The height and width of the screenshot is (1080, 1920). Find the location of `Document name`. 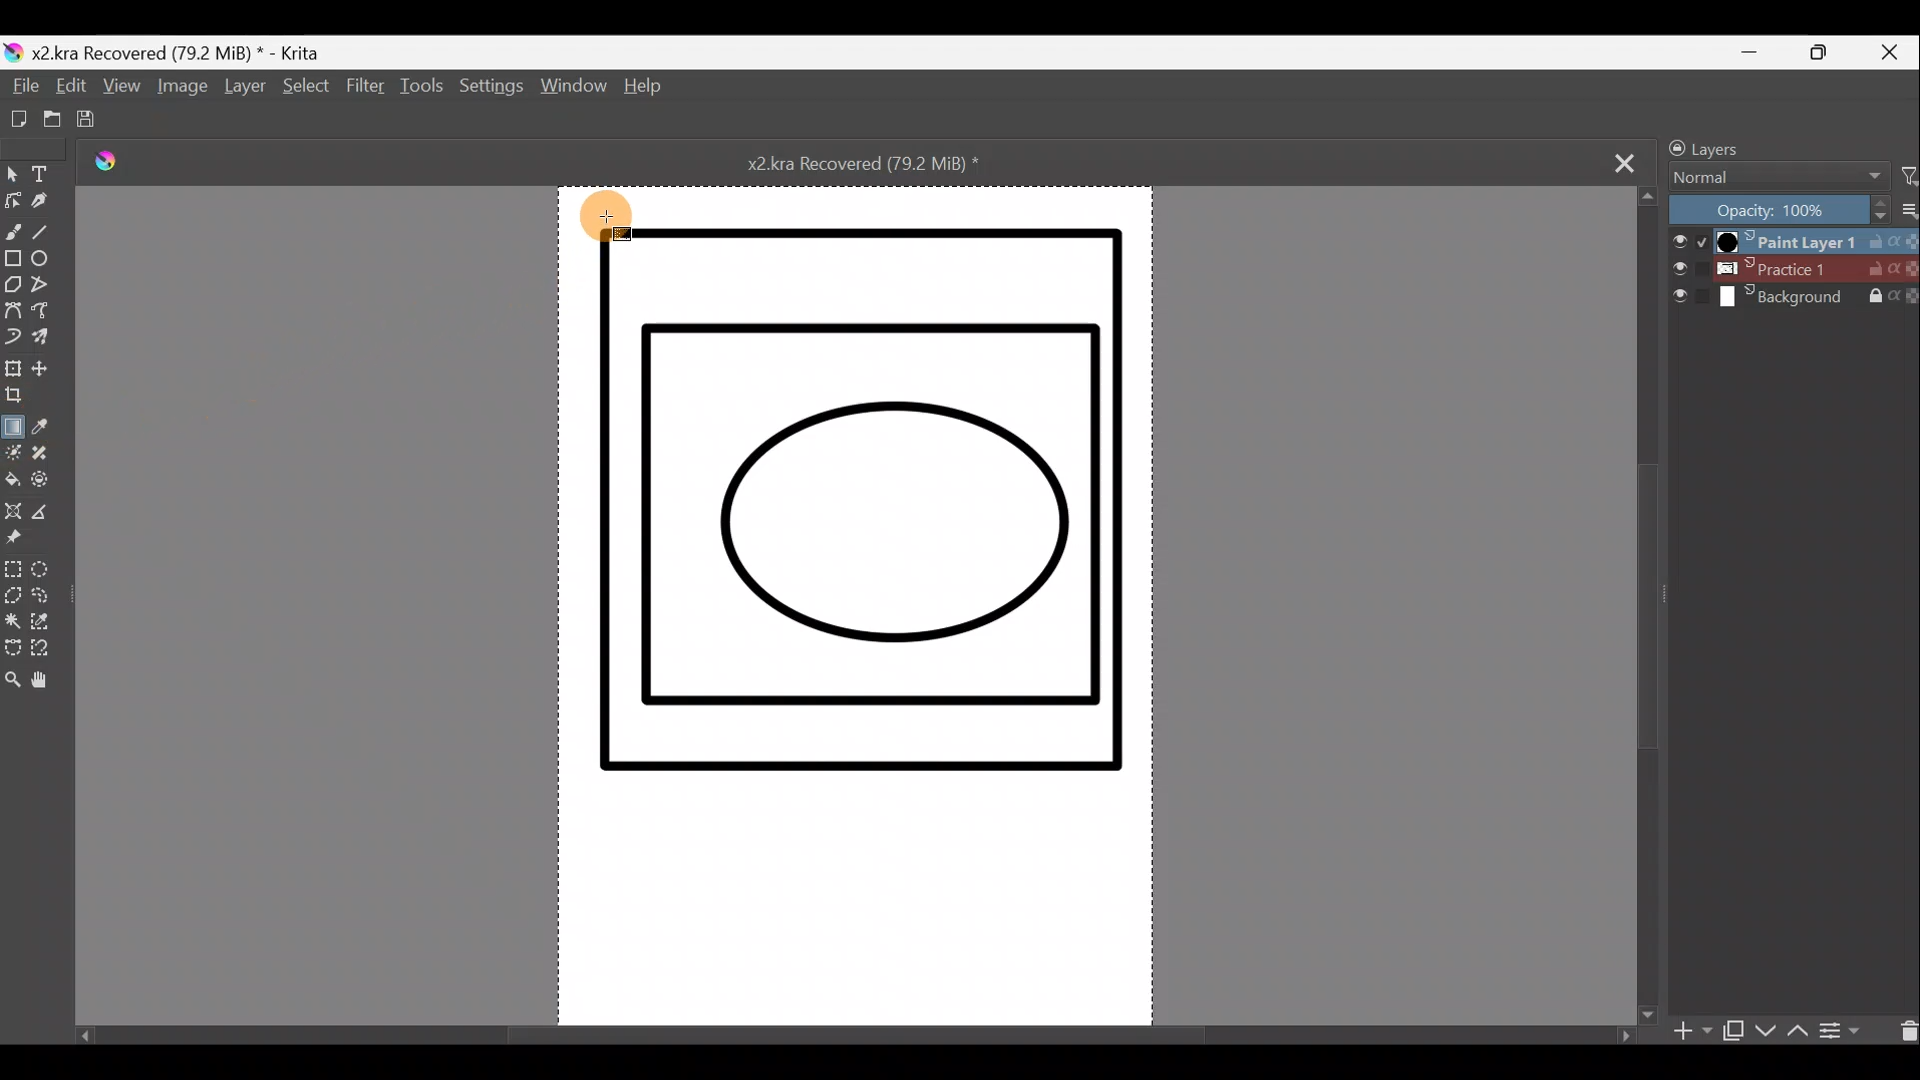

Document name is located at coordinates (884, 162).